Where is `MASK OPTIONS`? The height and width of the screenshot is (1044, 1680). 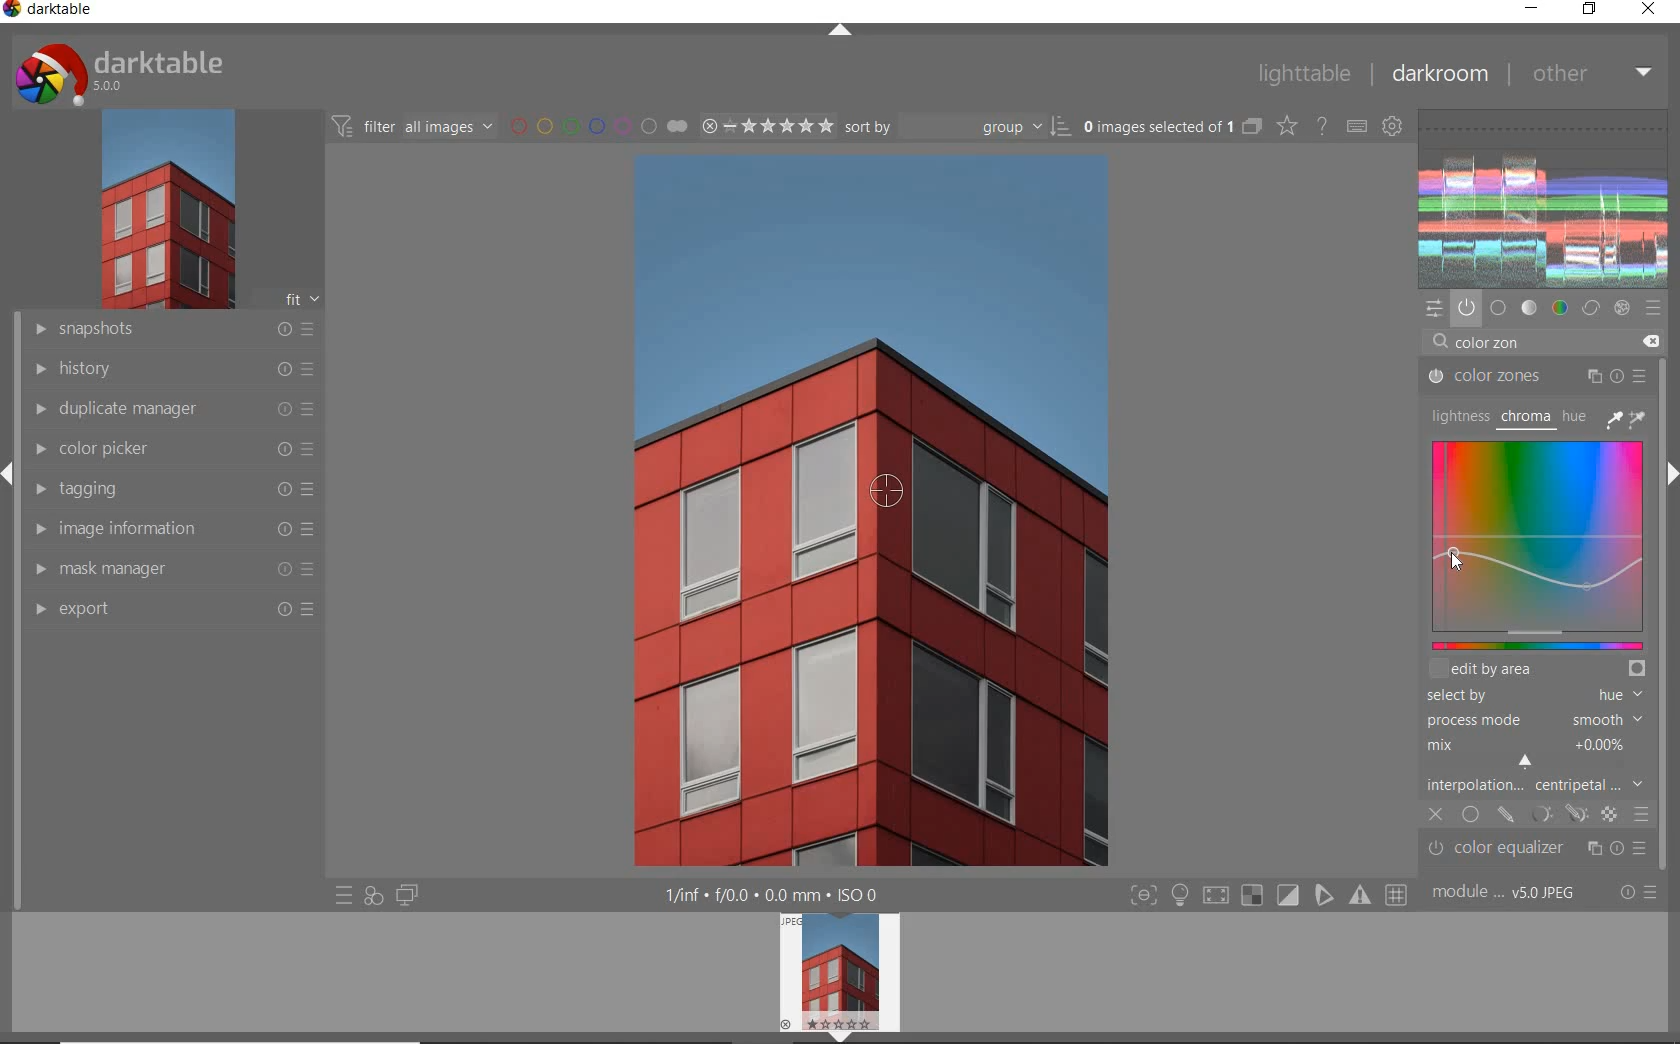 MASK OPTIONS is located at coordinates (1556, 814).